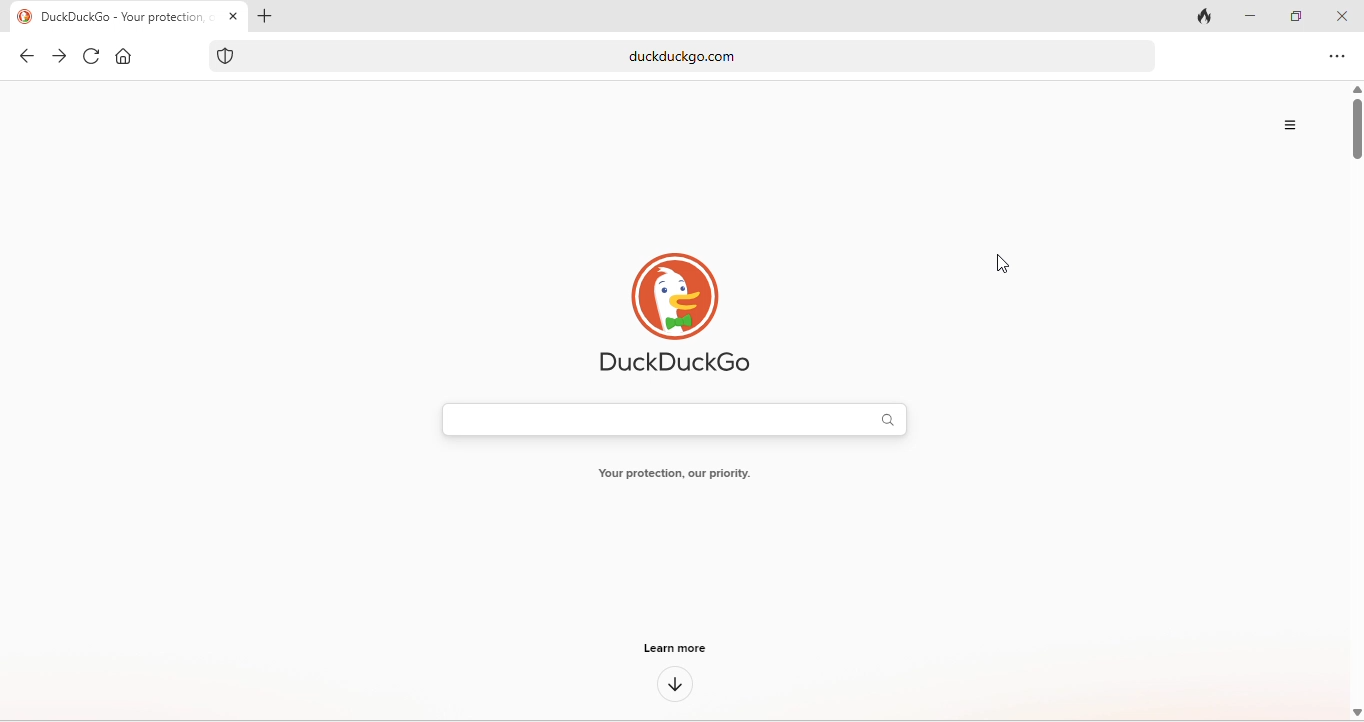 The width and height of the screenshot is (1364, 722). What do you see at coordinates (1012, 264) in the screenshot?
I see `cursor` at bounding box center [1012, 264].